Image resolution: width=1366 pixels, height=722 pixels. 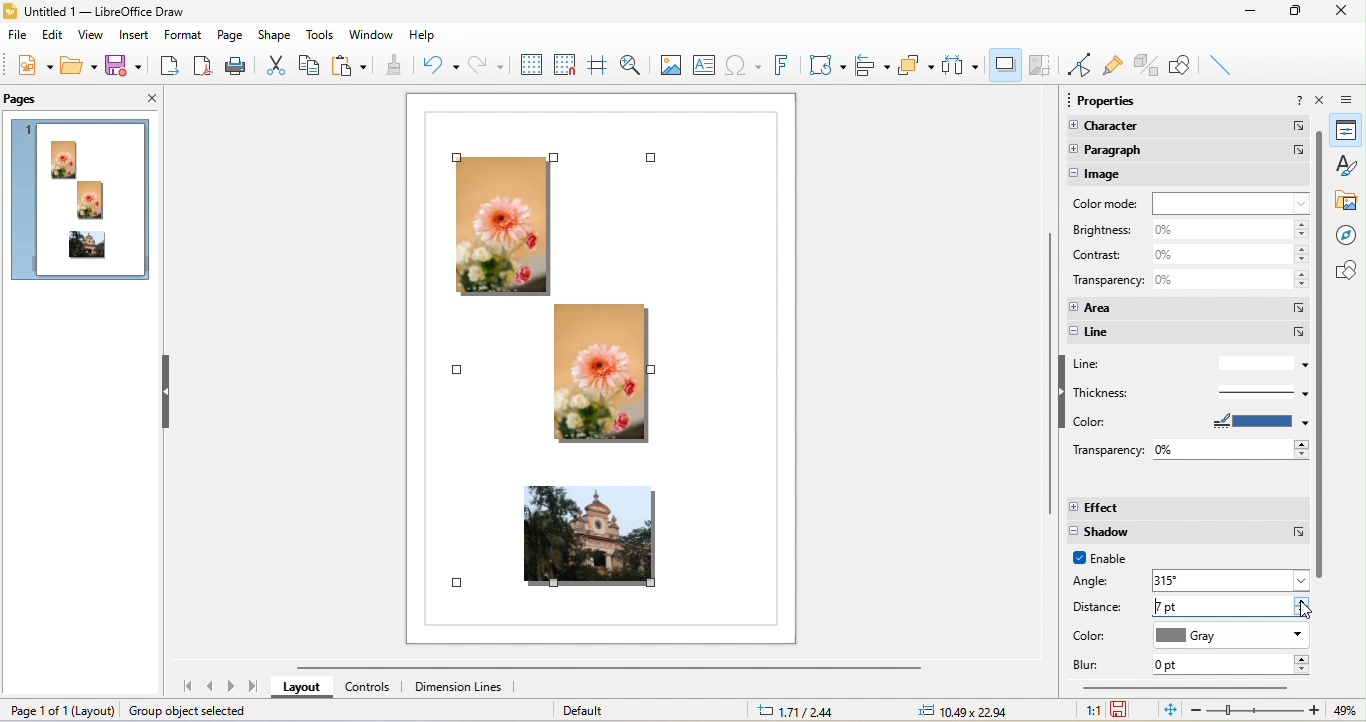 What do you see at coordinates (1351, 103) in the screenshot?
I see `sidebar settings` at bounding box center [1351, 103].